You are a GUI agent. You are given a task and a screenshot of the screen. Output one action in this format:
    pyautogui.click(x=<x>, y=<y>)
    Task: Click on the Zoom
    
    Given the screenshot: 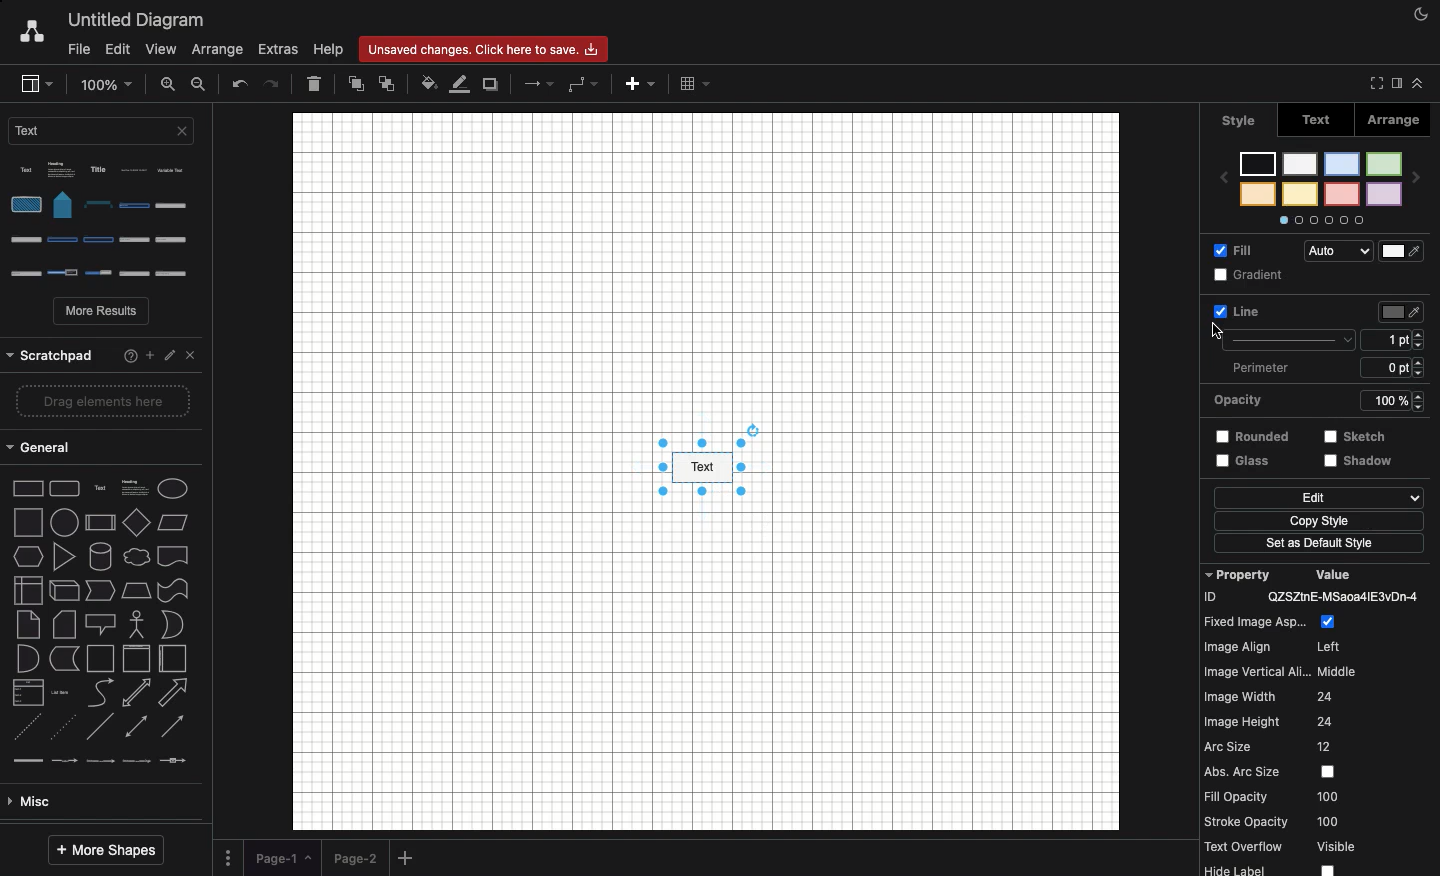 What is the action you would take?
    pyautogui.click(x=108, y=83)
    